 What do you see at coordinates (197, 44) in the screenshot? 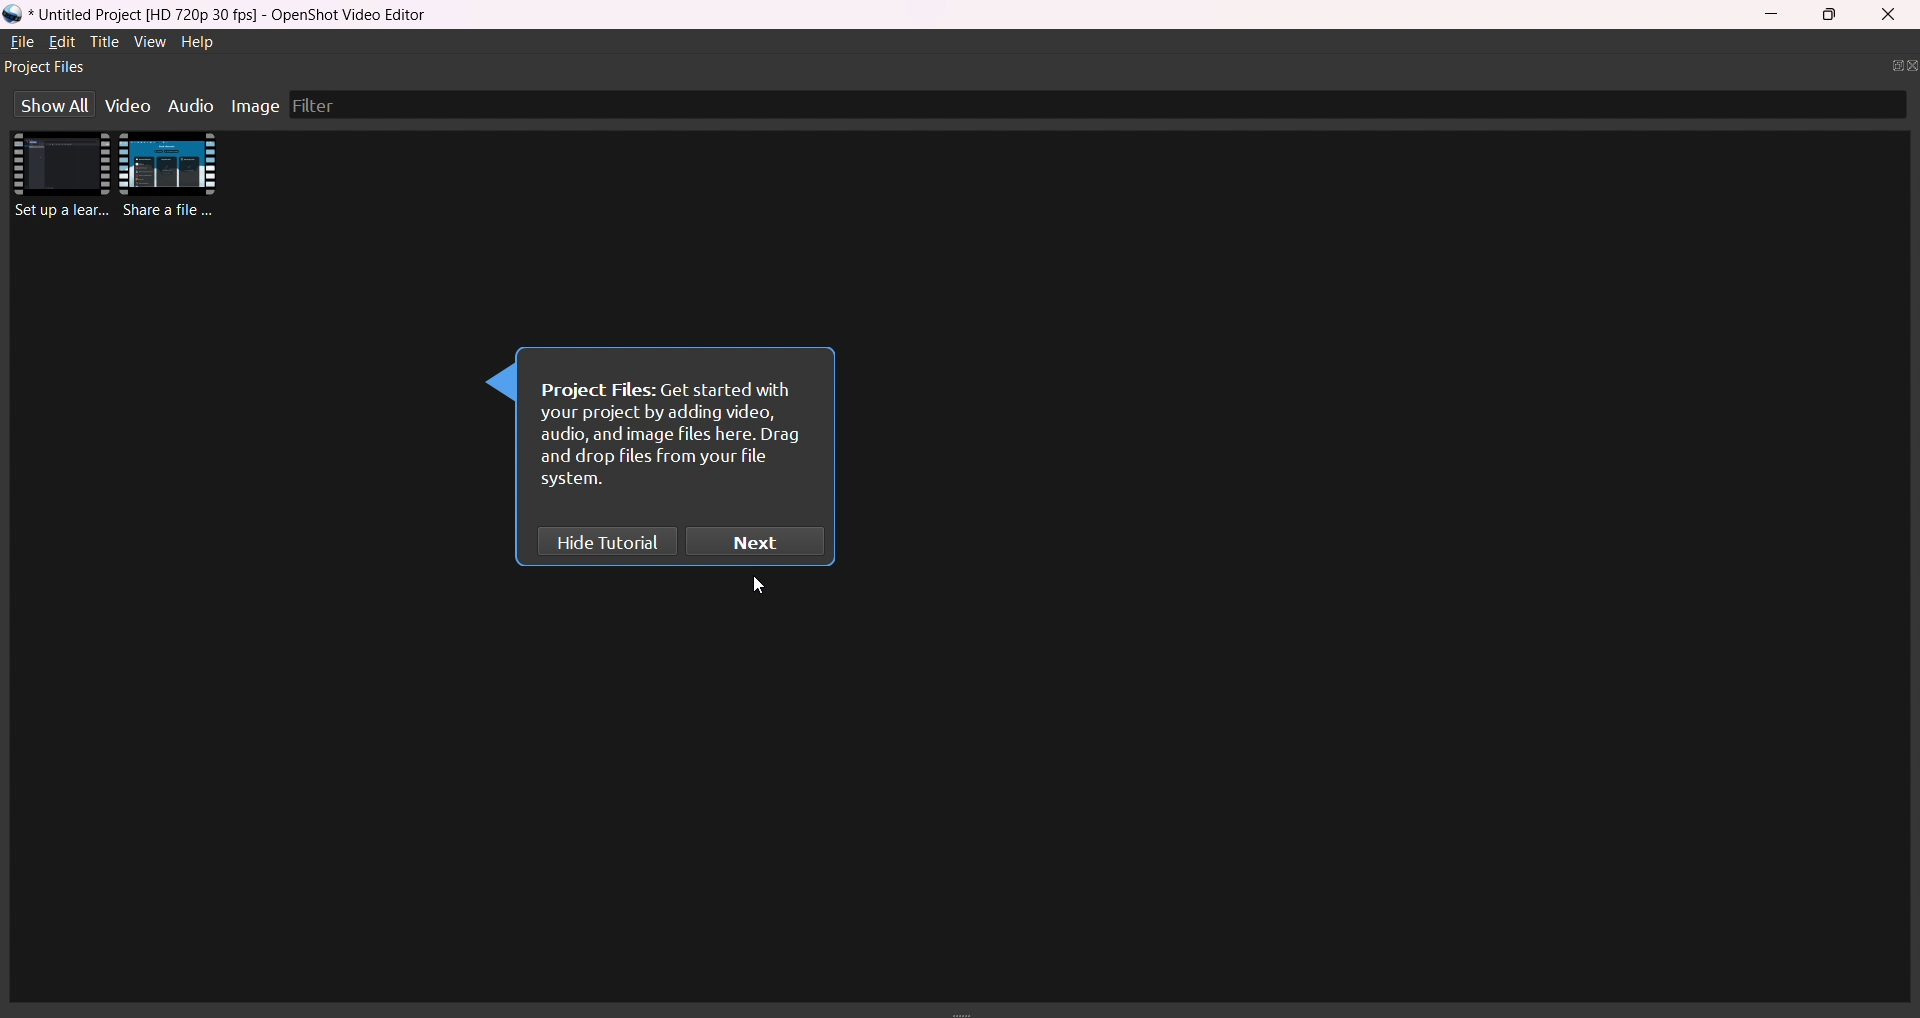
I see `help` at bounding box center [197, 44].